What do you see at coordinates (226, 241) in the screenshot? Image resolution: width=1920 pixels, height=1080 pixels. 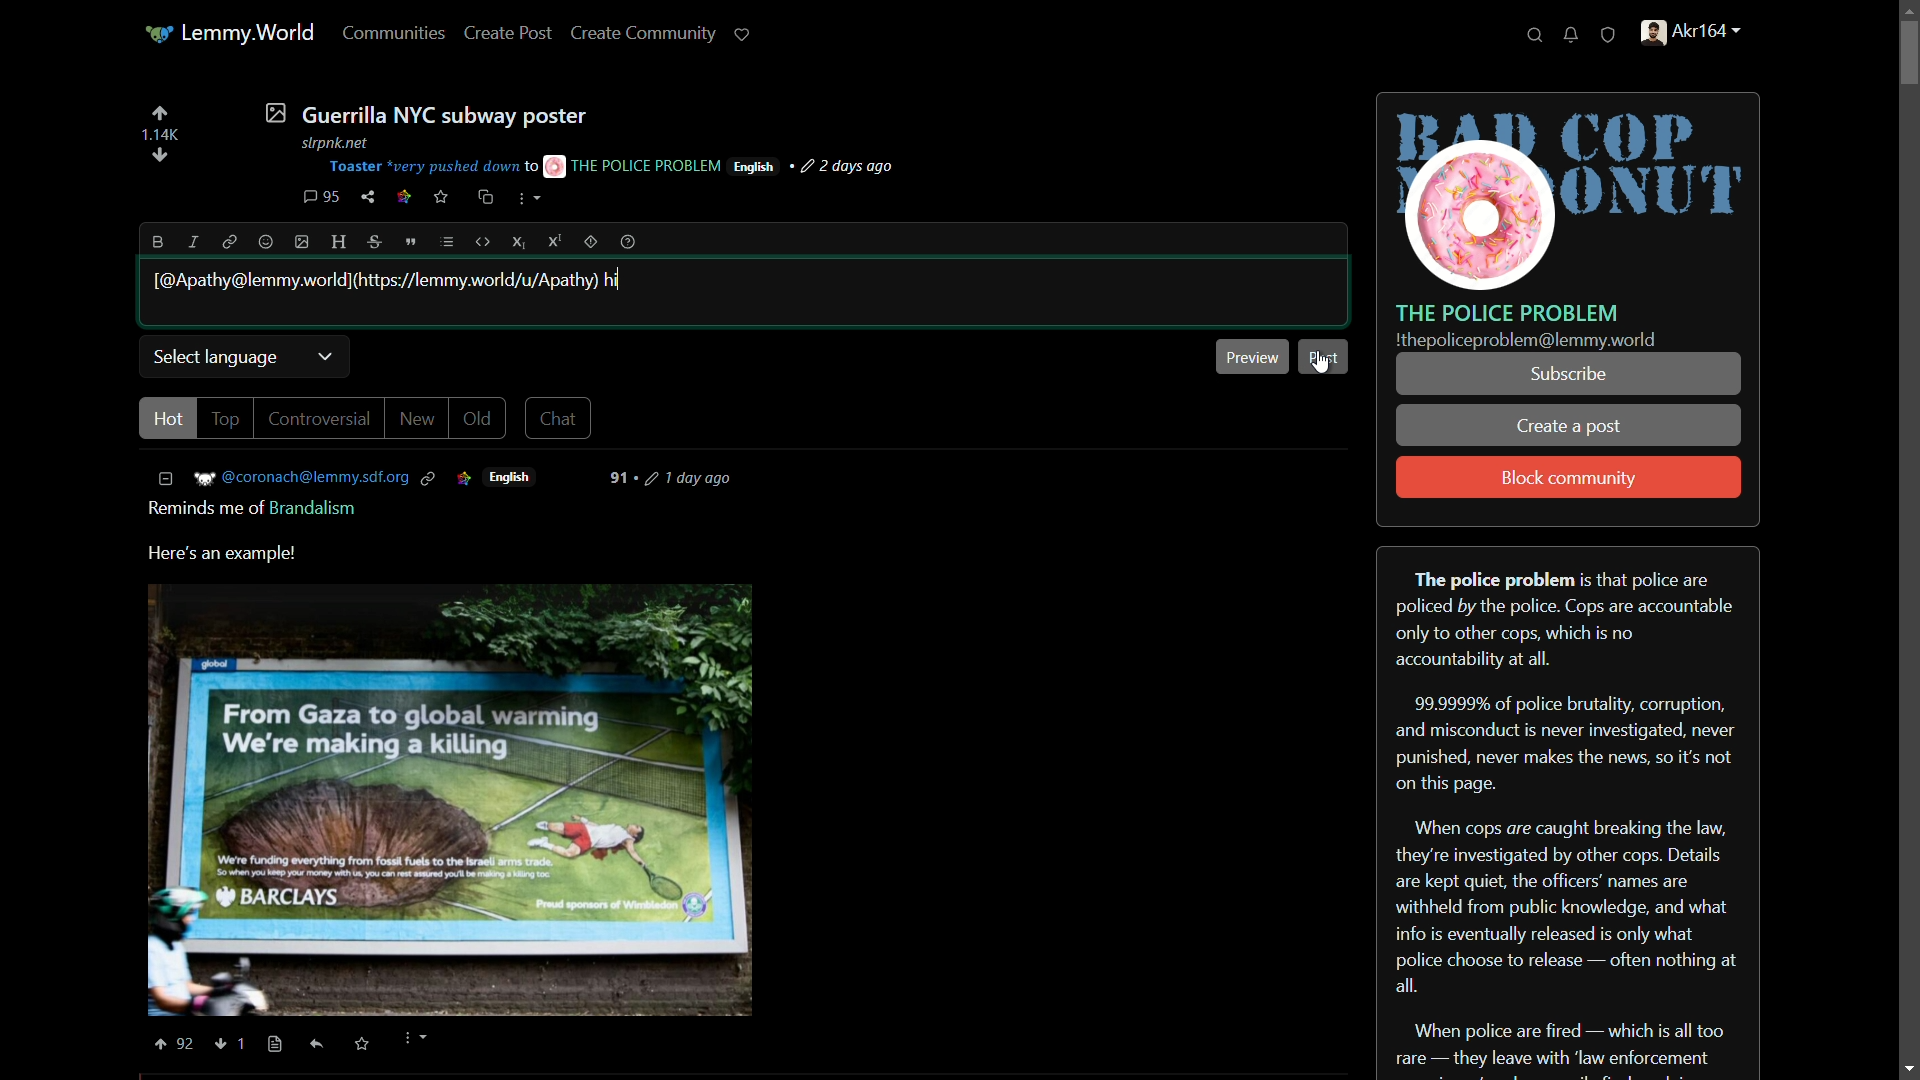 I see `link` at bounding box center [226, 241].